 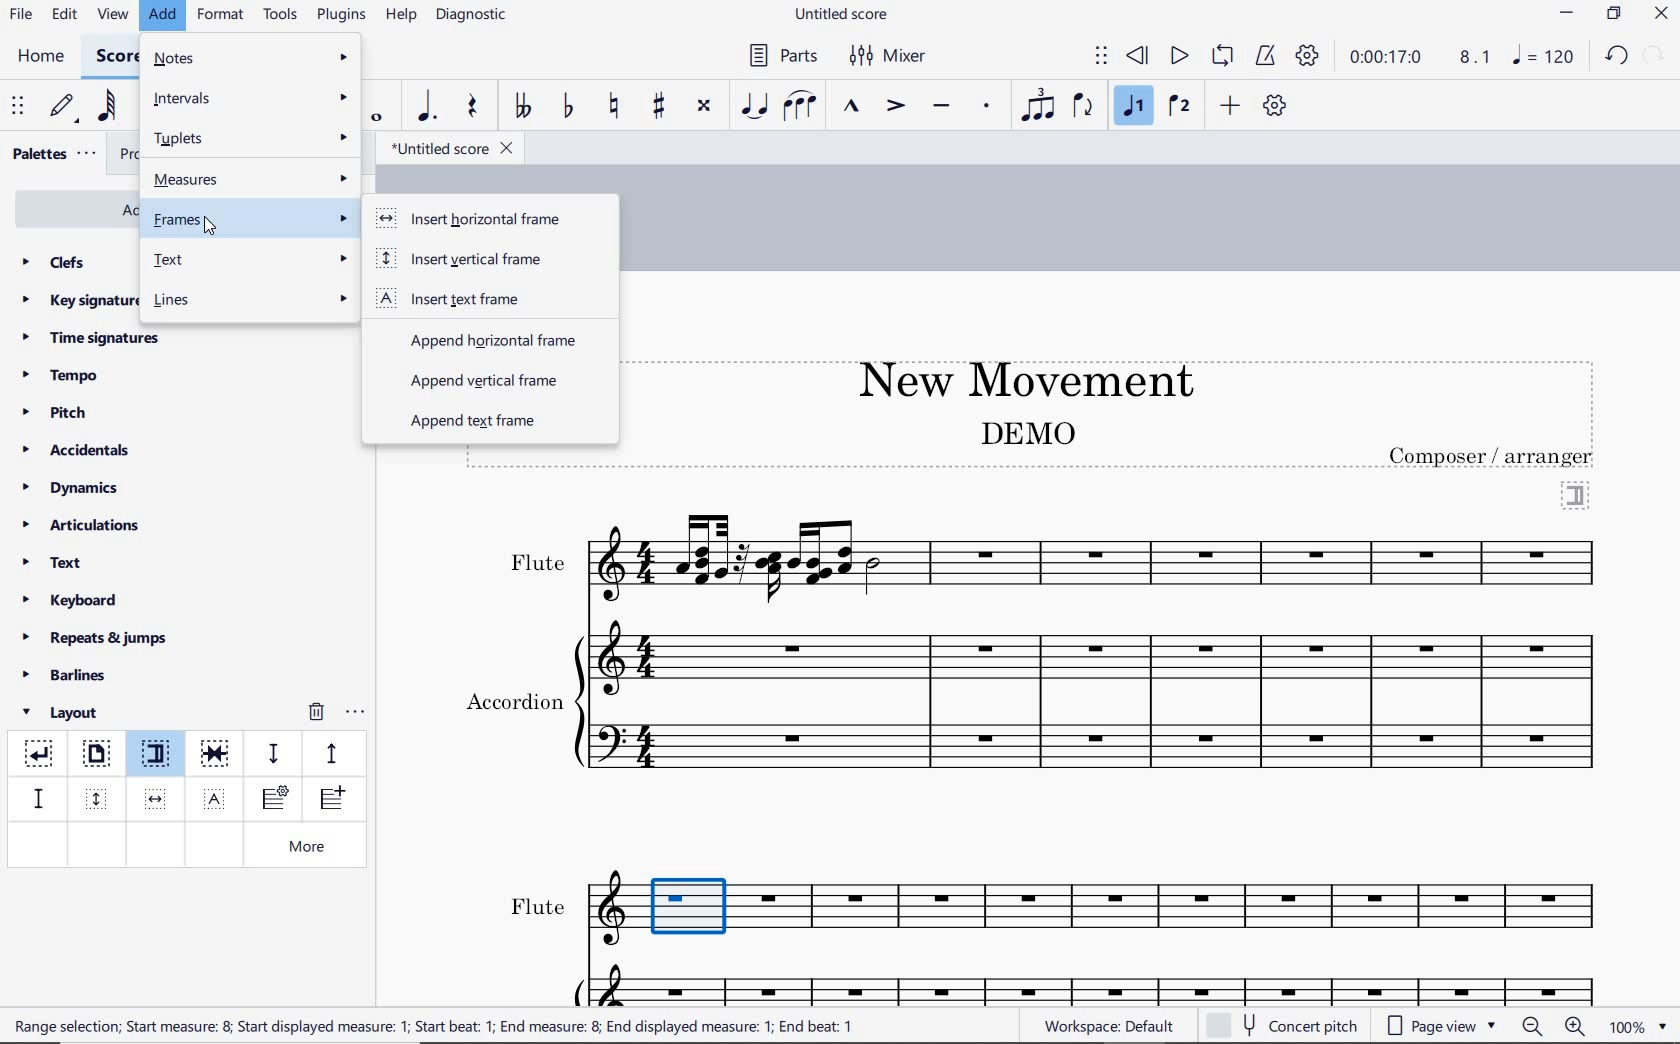 What do you see at coordinates (493, 383) in the screenshot?
I see `append vertical frame` at bounding box center [493, 383].